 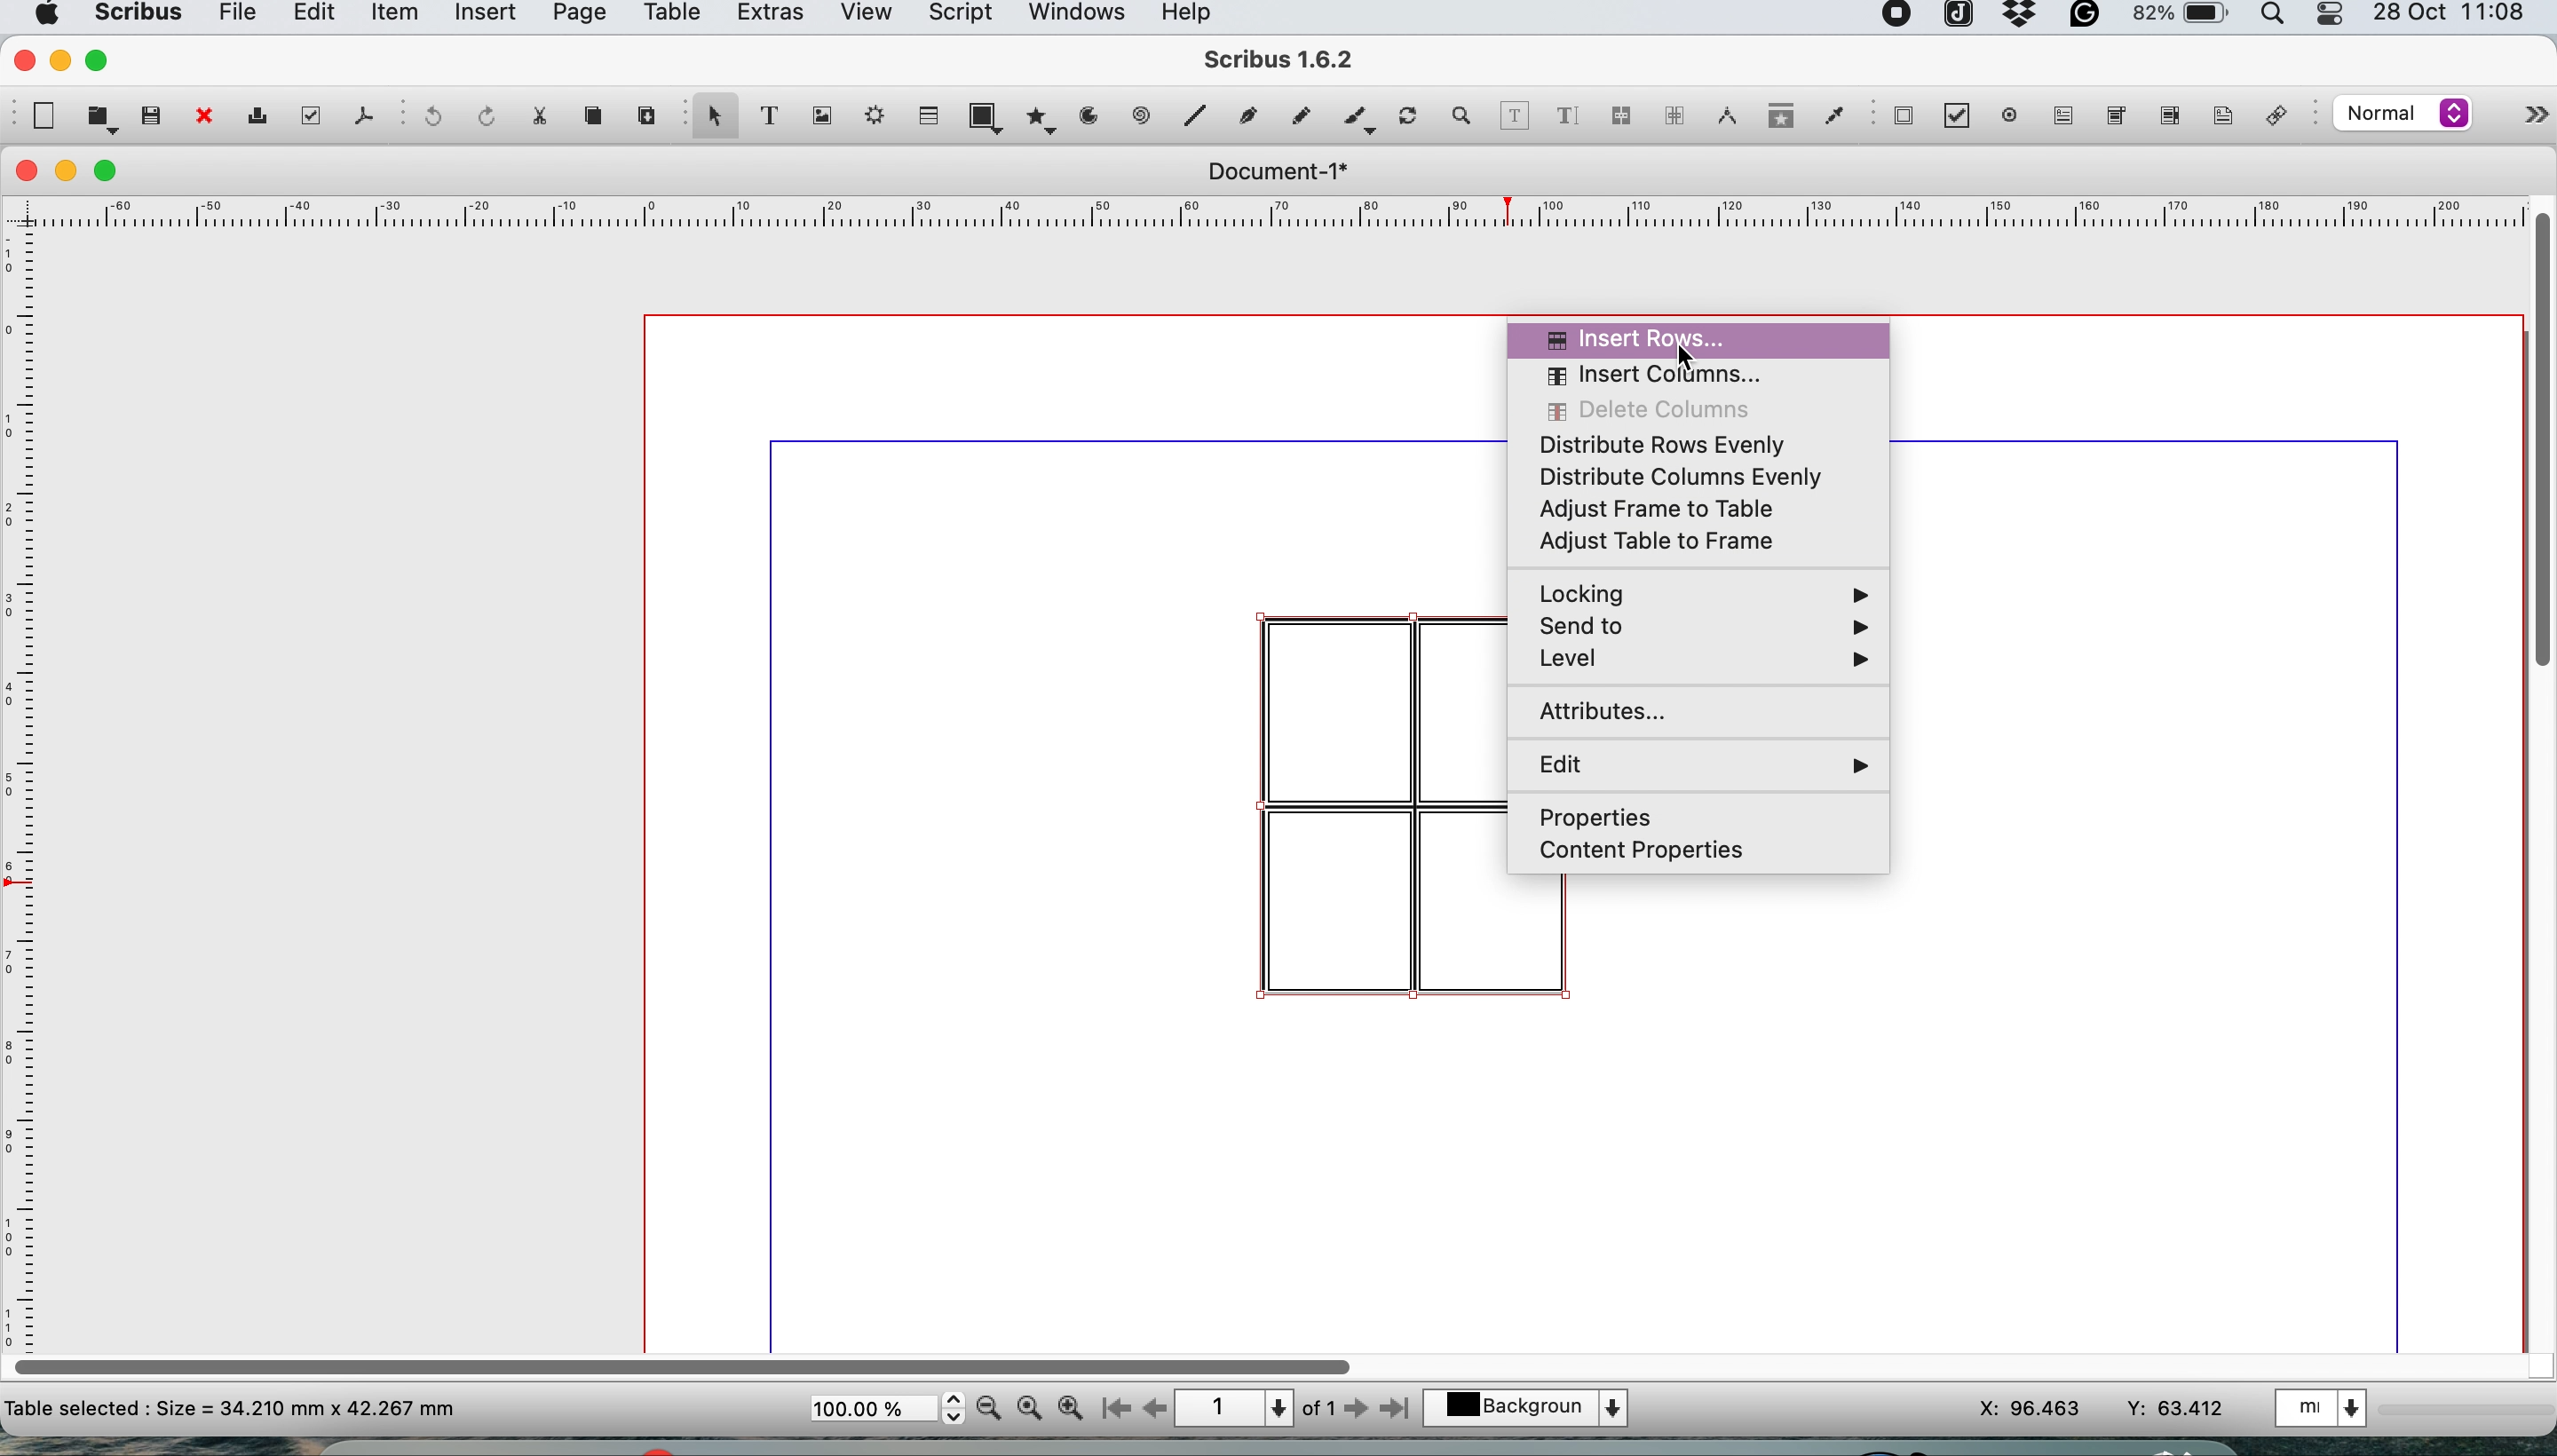 I want to click on select the image preview quality, so click(x=2398, y=113).